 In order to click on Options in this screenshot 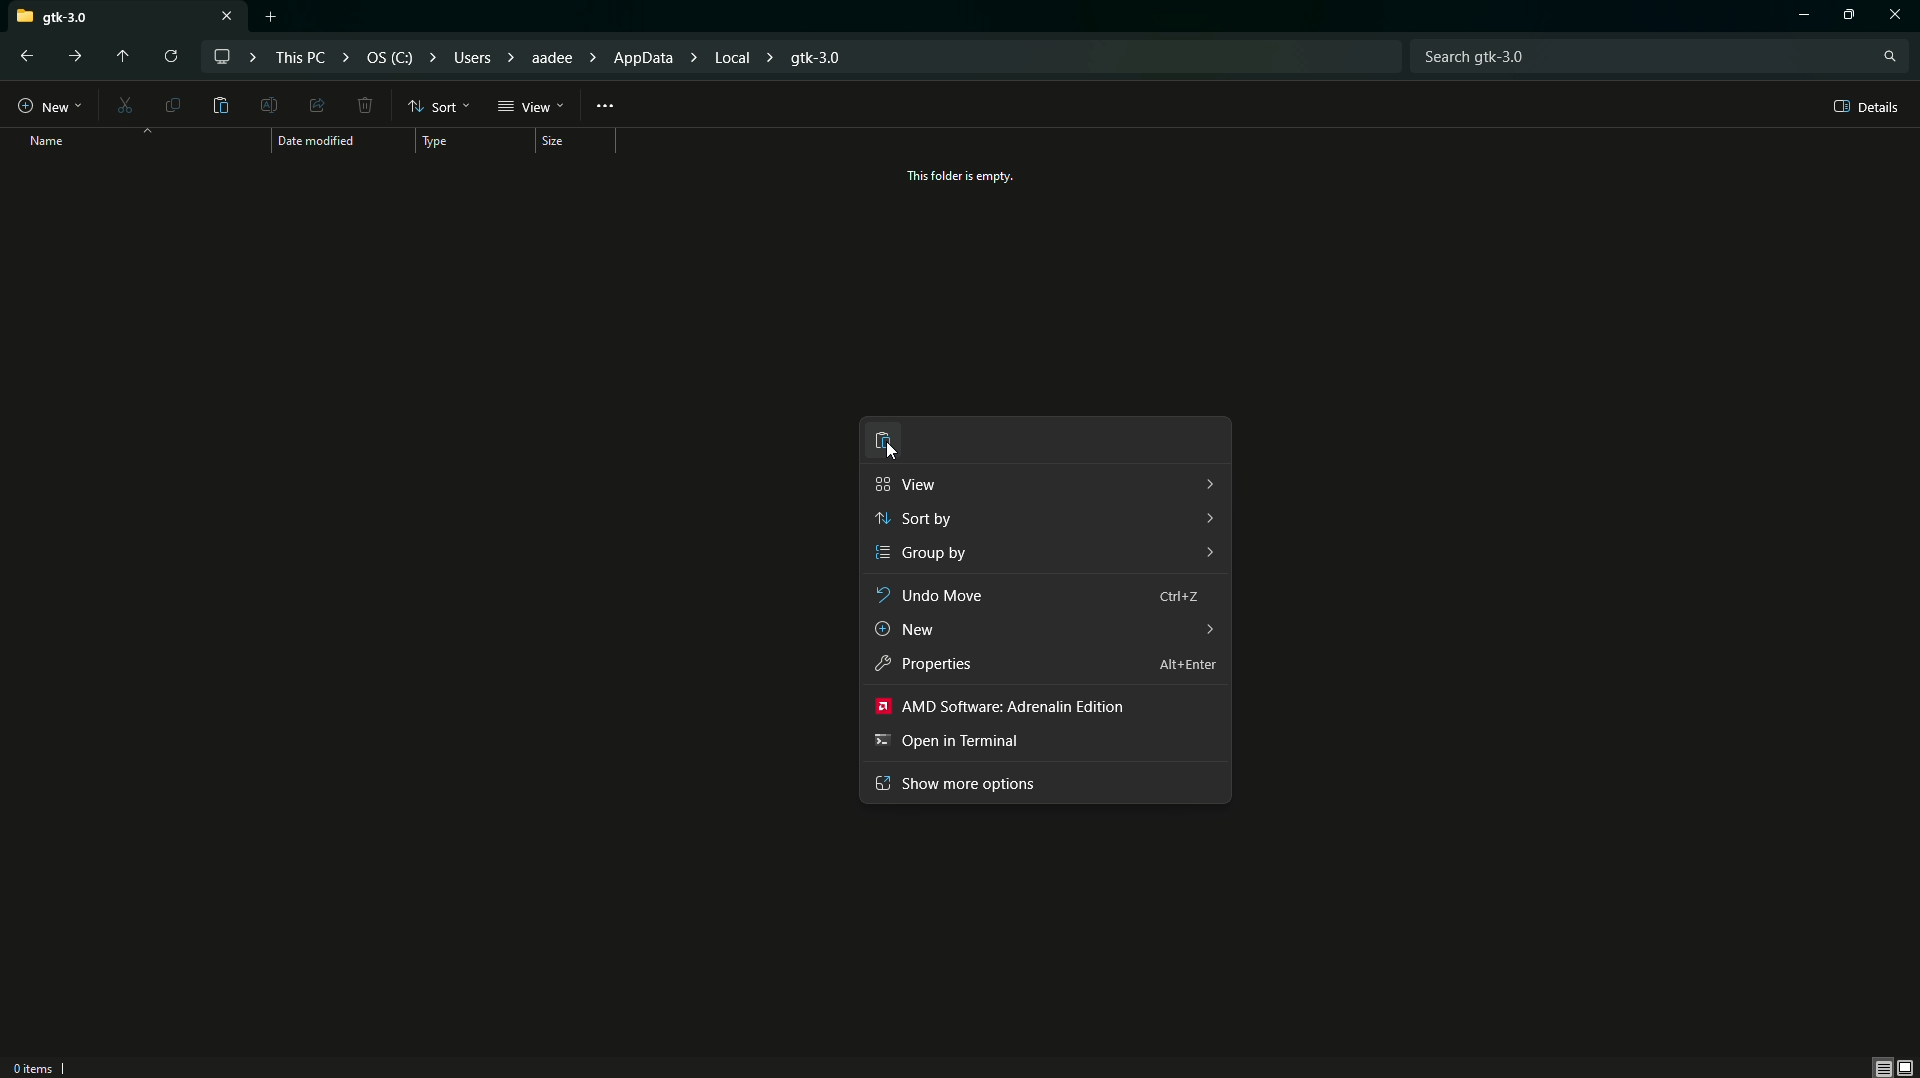, I will do `click(1852, 15)`.